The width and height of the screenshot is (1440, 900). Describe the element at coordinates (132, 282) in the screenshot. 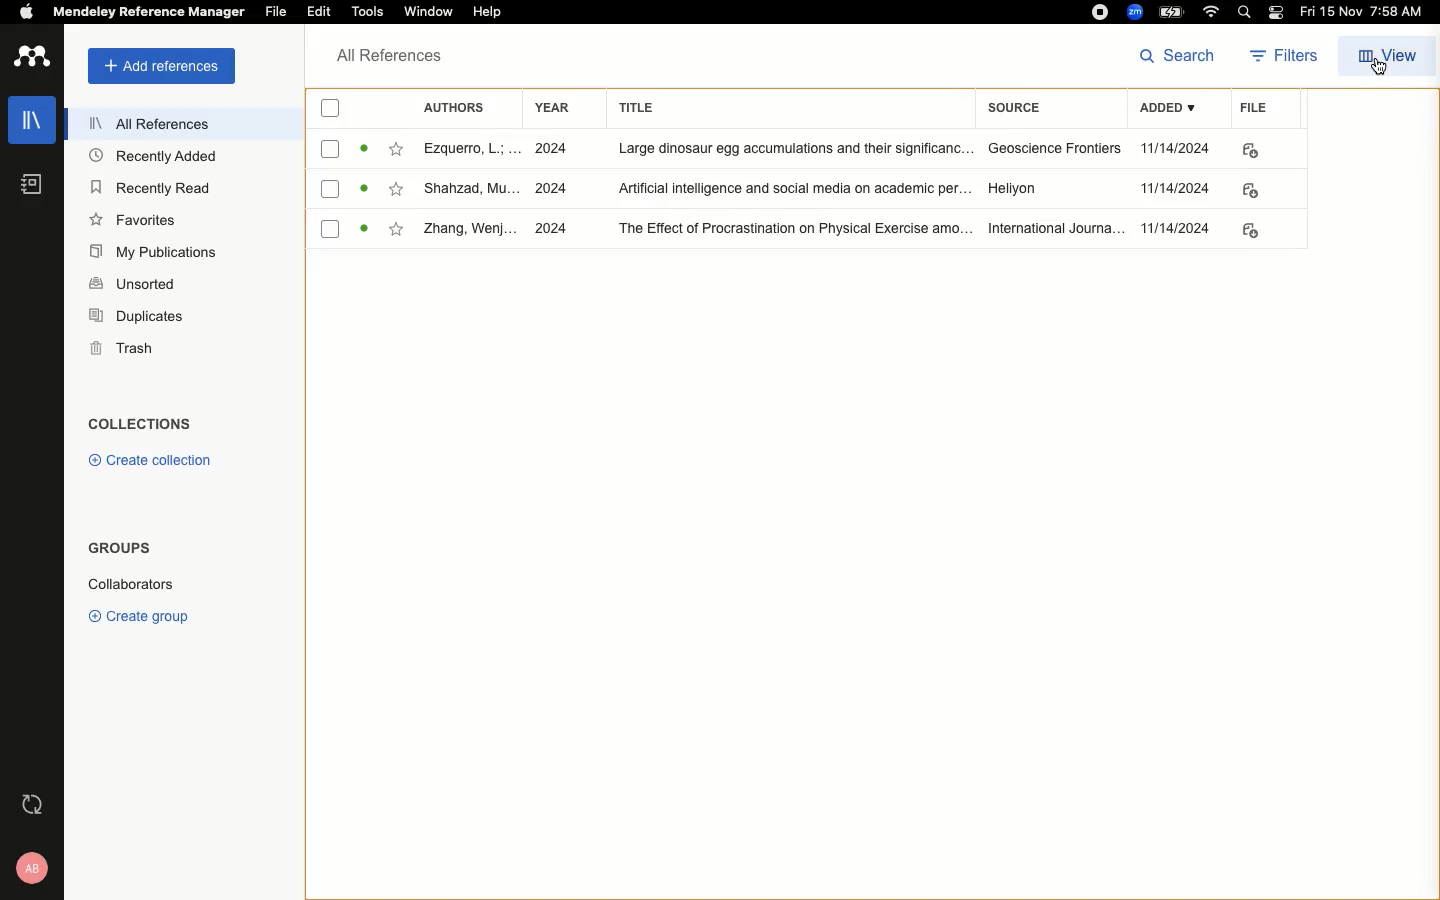

I see `Unsorted` at that location.